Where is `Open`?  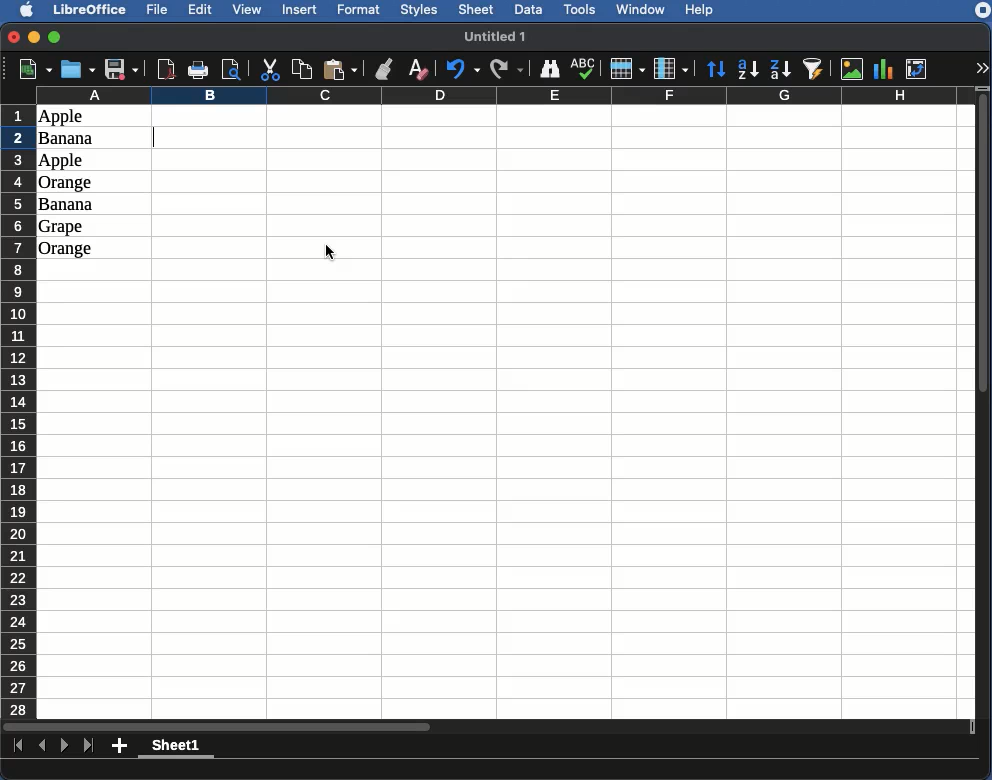 Open is located at coordinates (76, 70).